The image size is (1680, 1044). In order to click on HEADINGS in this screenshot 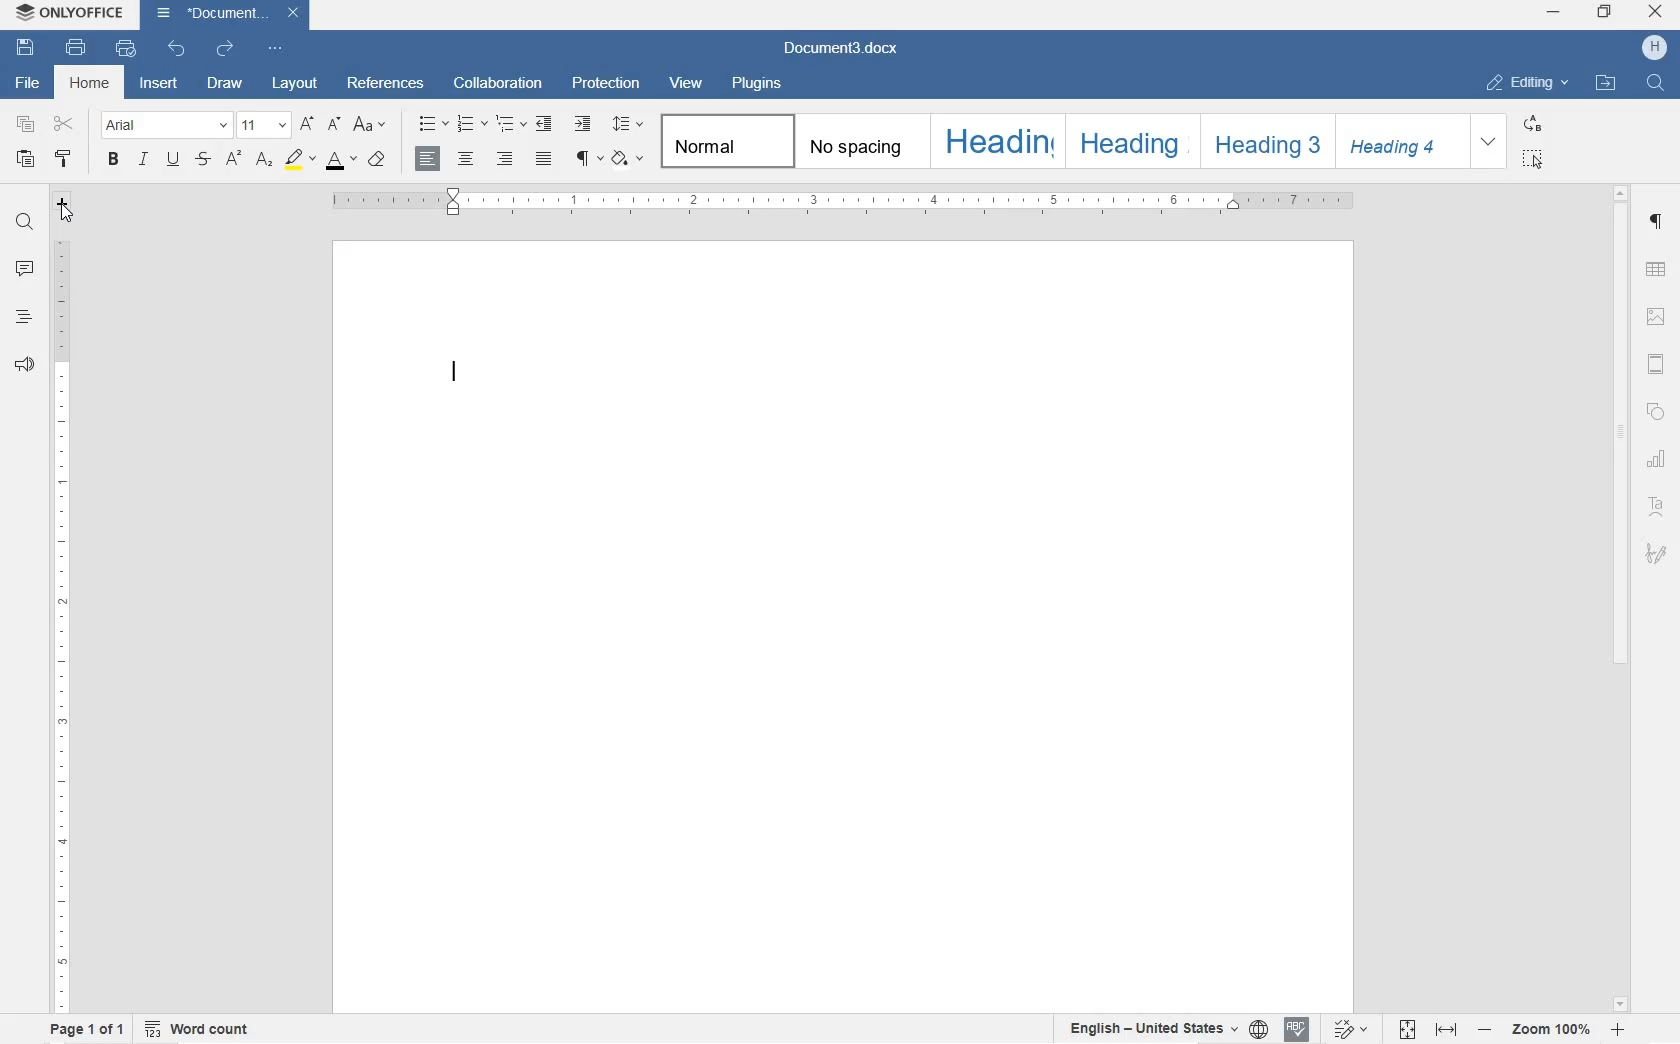, I will do `click(22, 318)`.